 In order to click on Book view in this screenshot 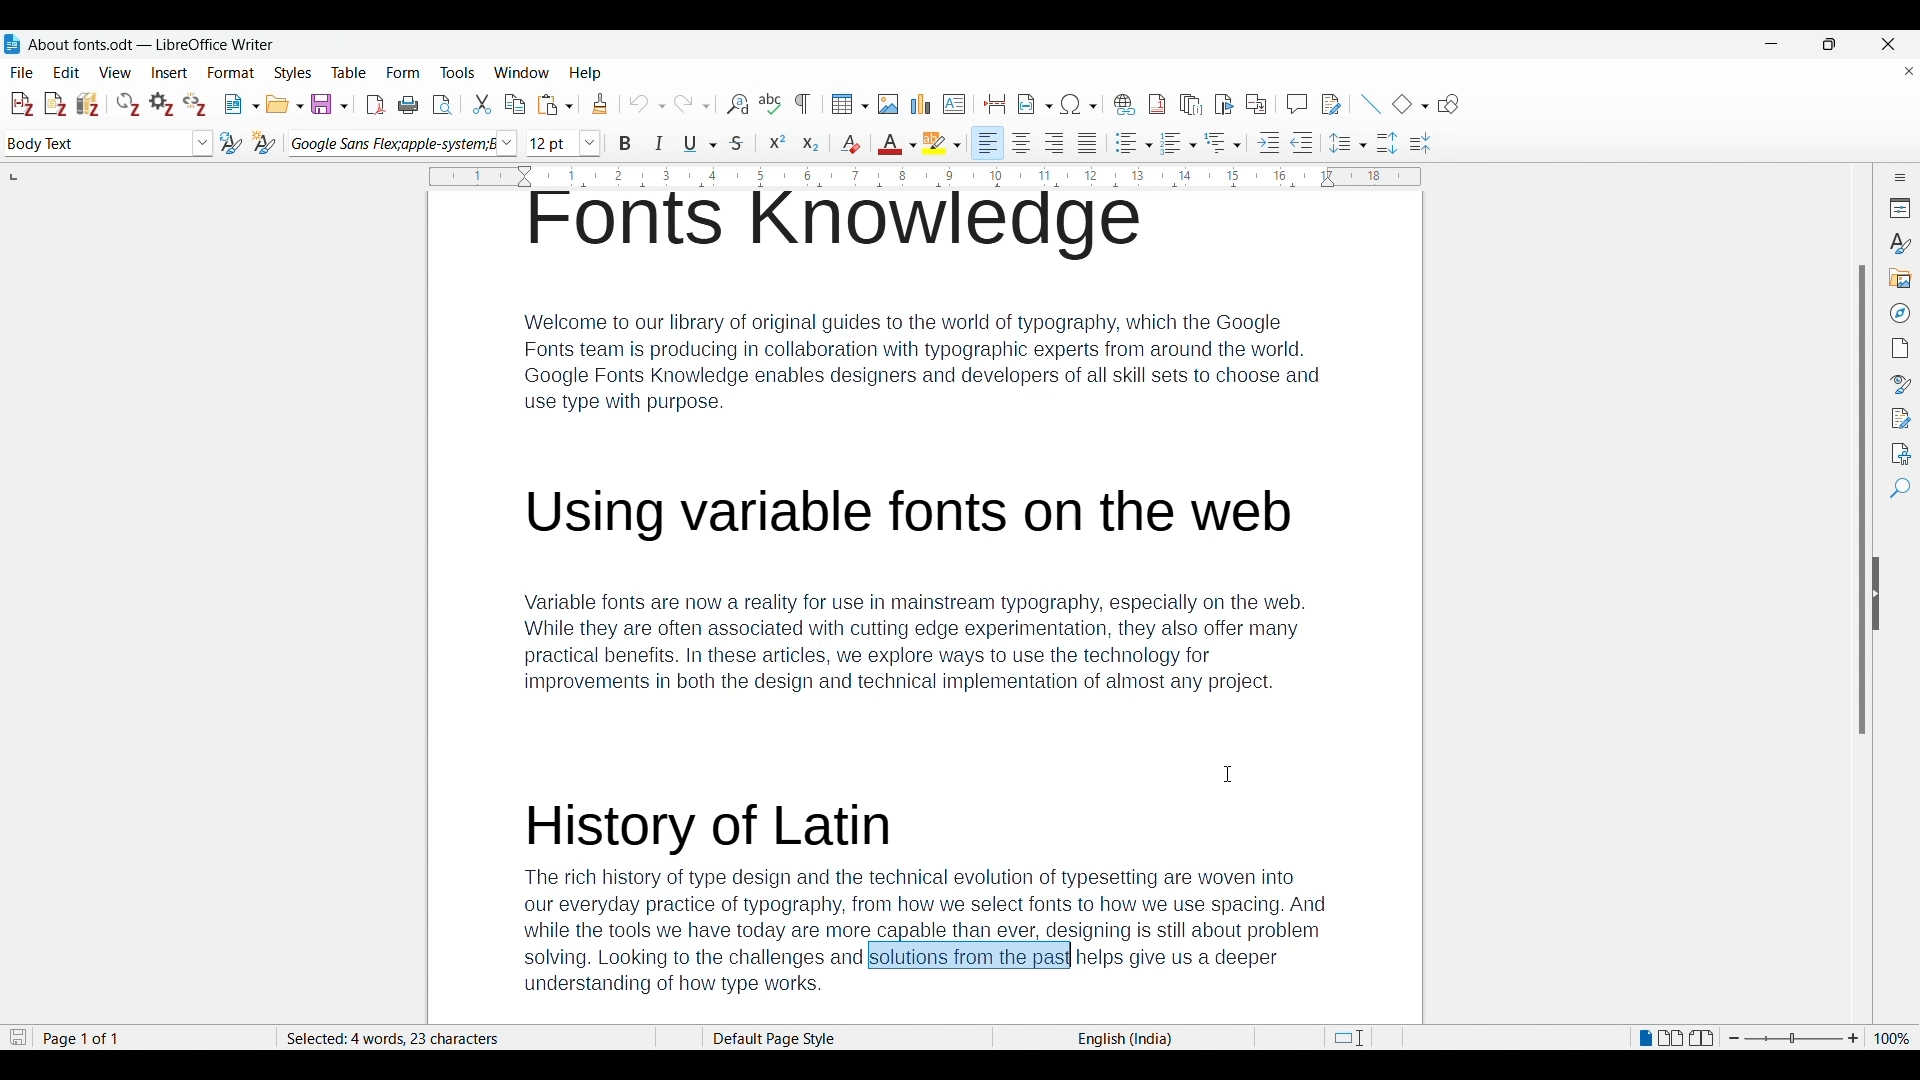, I will do `click(1701, 1038)`.